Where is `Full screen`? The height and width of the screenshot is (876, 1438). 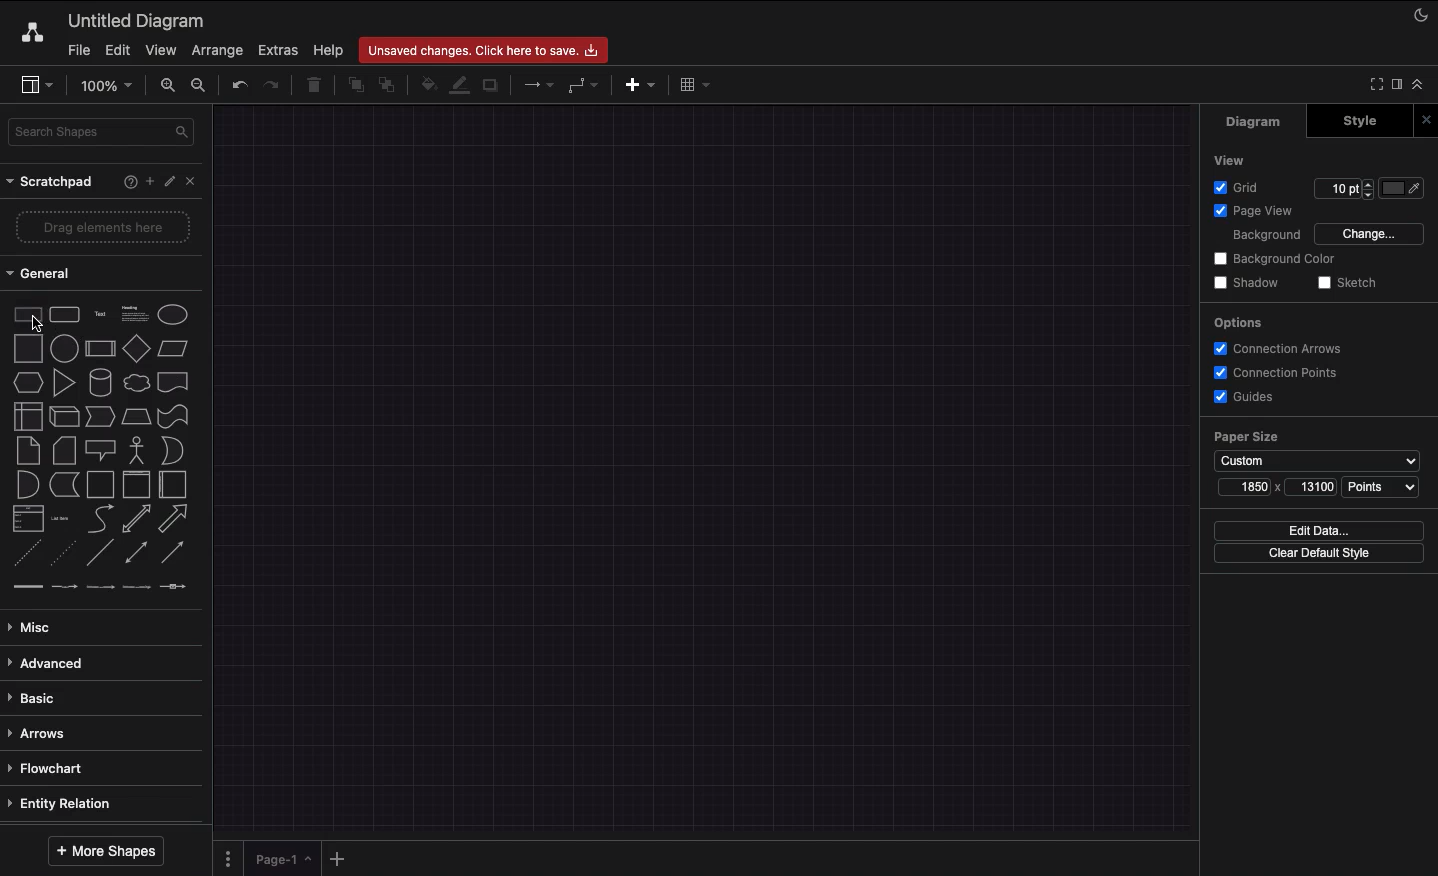 Full screen is located at coordinates (1374, 85).